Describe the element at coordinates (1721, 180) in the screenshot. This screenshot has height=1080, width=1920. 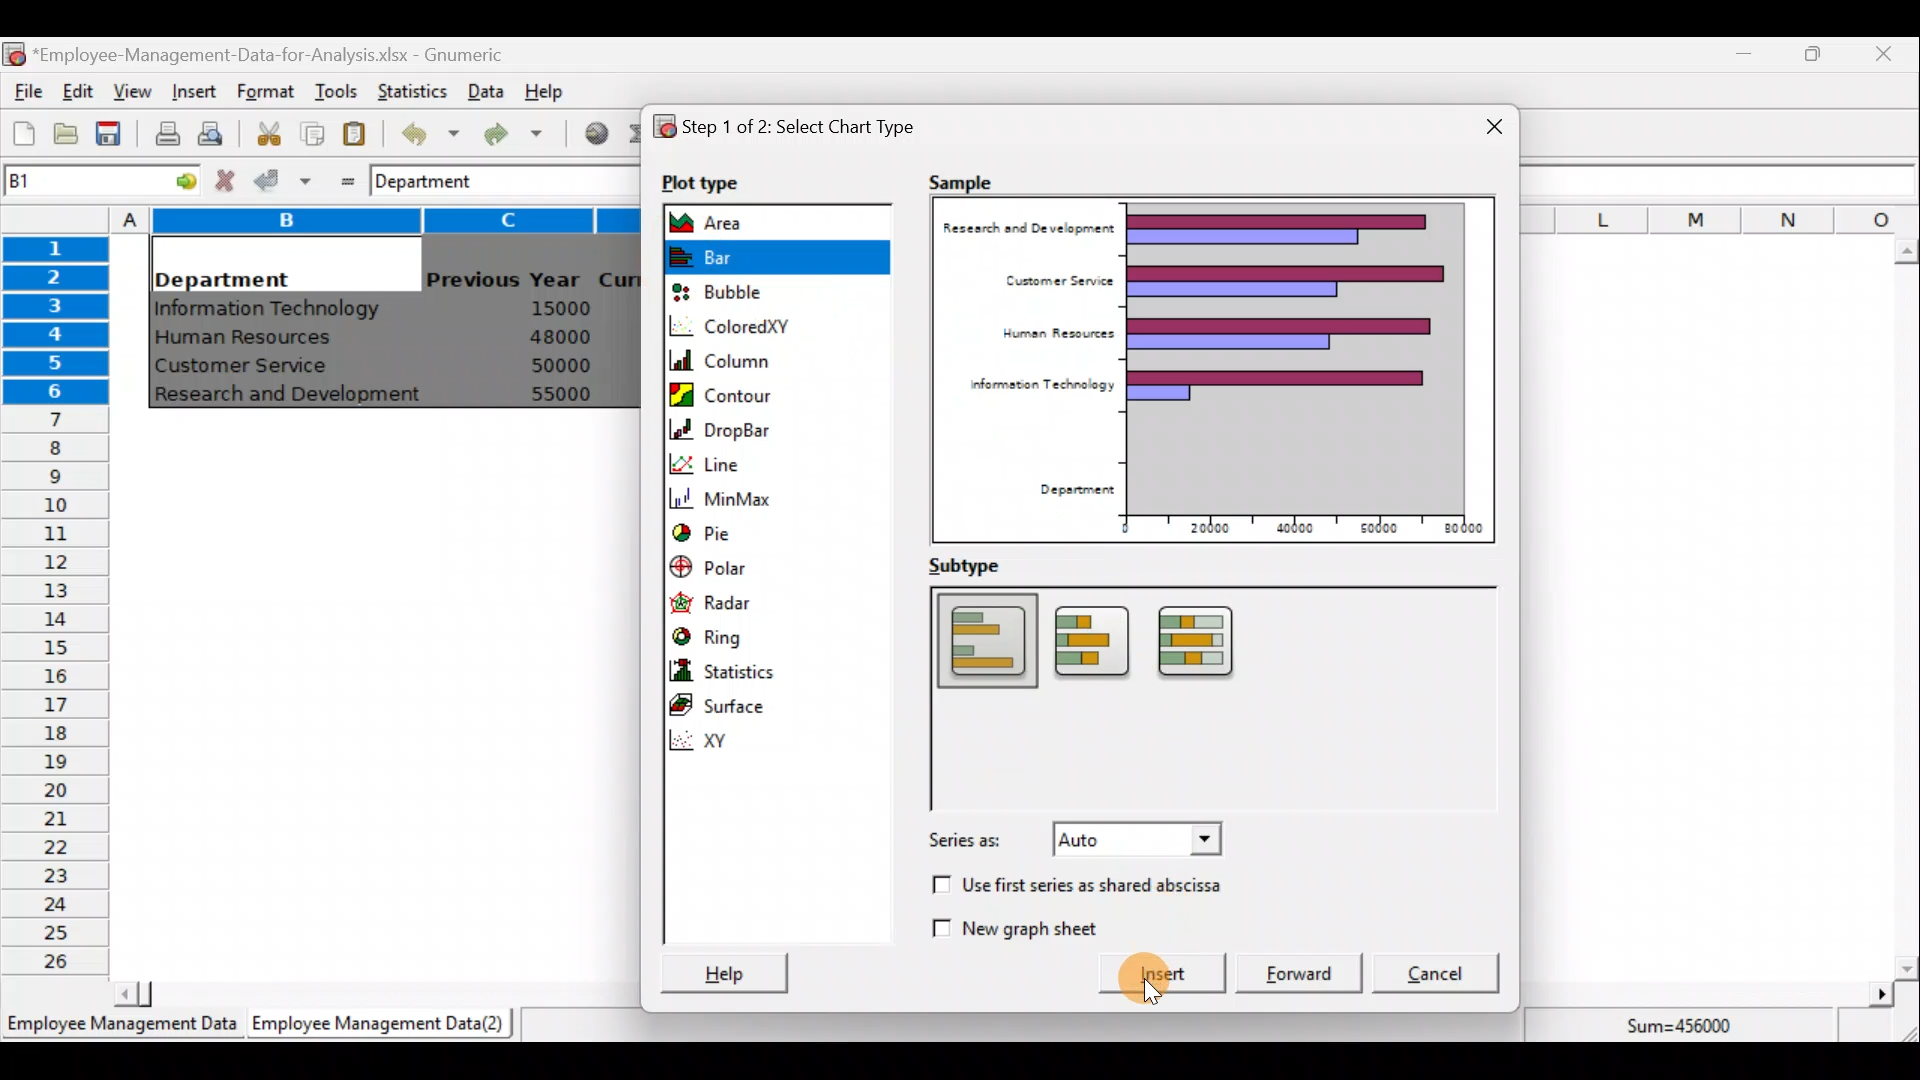
I see `Formula bar` at that location.